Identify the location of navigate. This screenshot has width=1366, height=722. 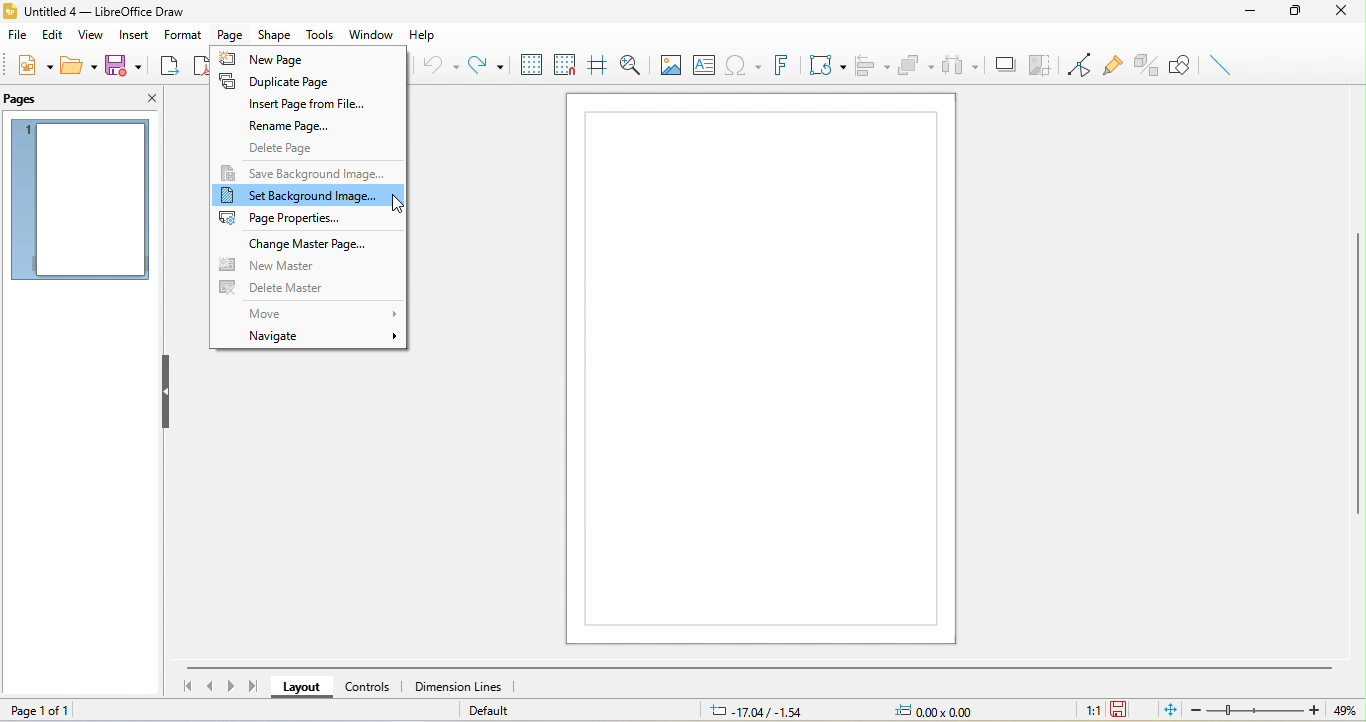
(324, 338).